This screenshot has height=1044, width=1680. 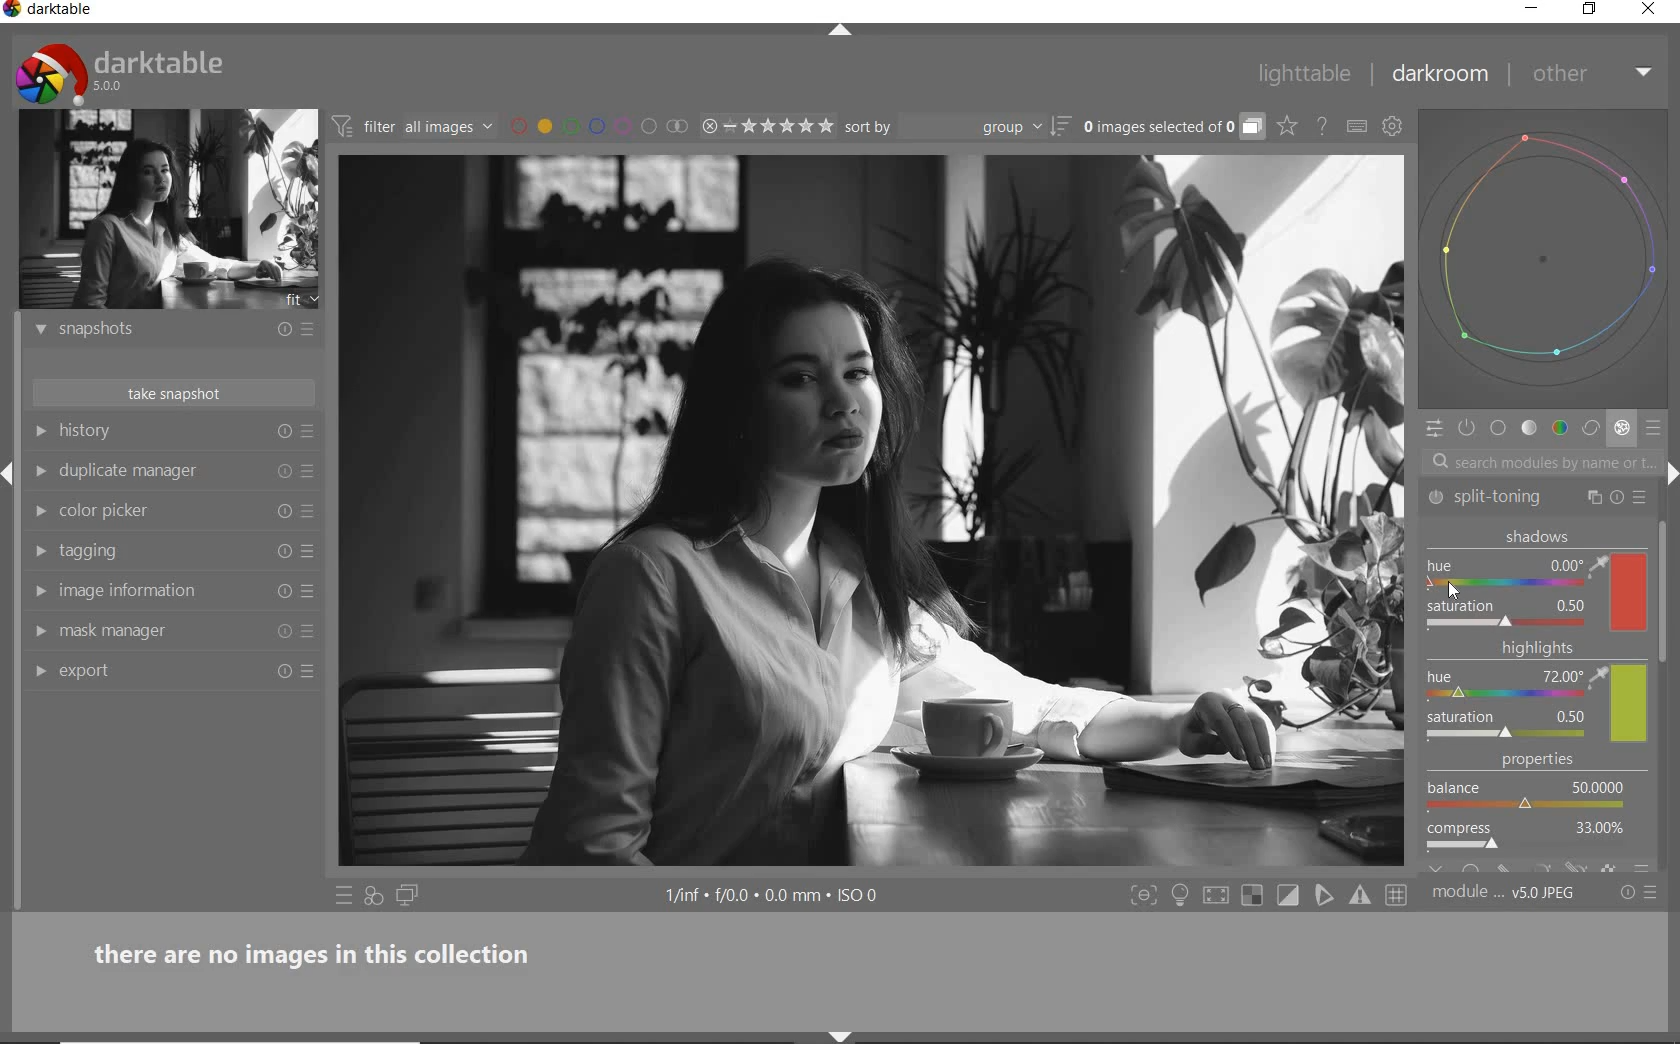 What do you see at coordinates (309, 592) in the screenshot?
I see `preset and preferences` at bounding box center [309, 592].